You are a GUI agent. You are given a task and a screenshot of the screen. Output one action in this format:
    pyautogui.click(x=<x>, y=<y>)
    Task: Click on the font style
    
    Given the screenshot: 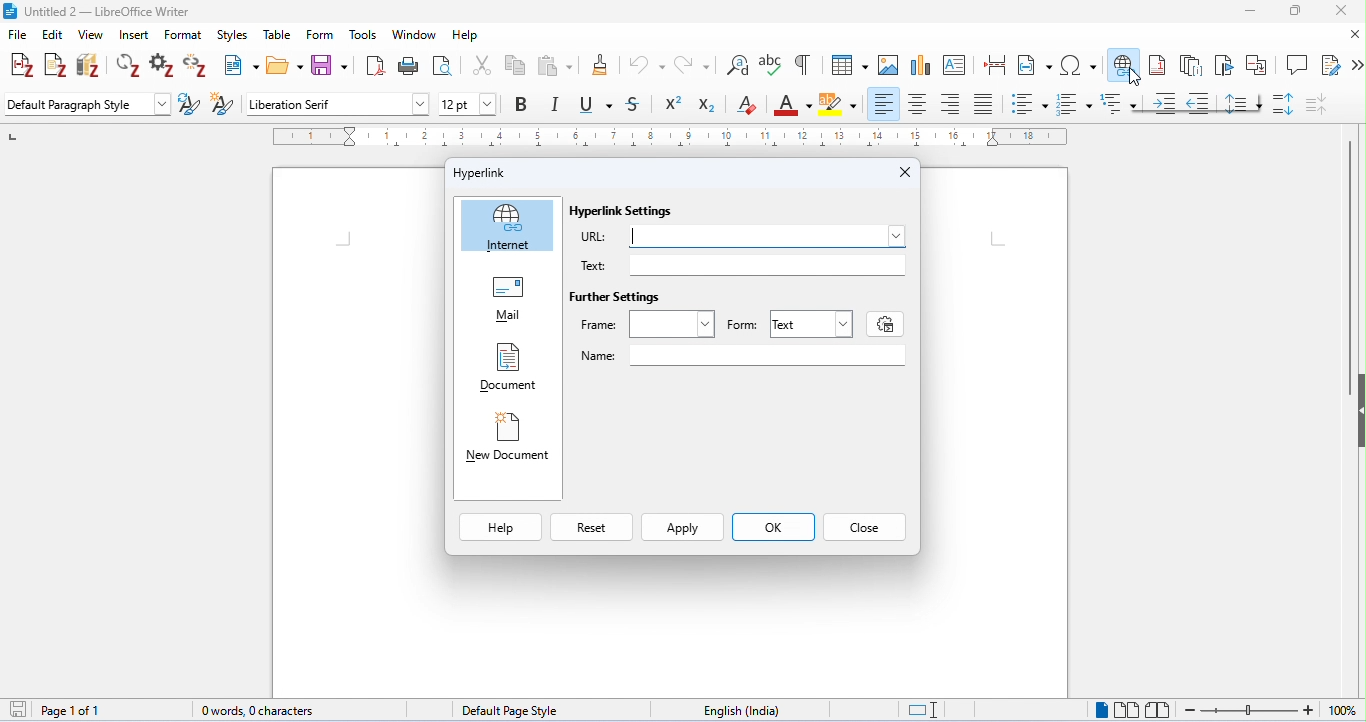 What is the action you would take?
    pyautogui.click(x=338, y=105)
    